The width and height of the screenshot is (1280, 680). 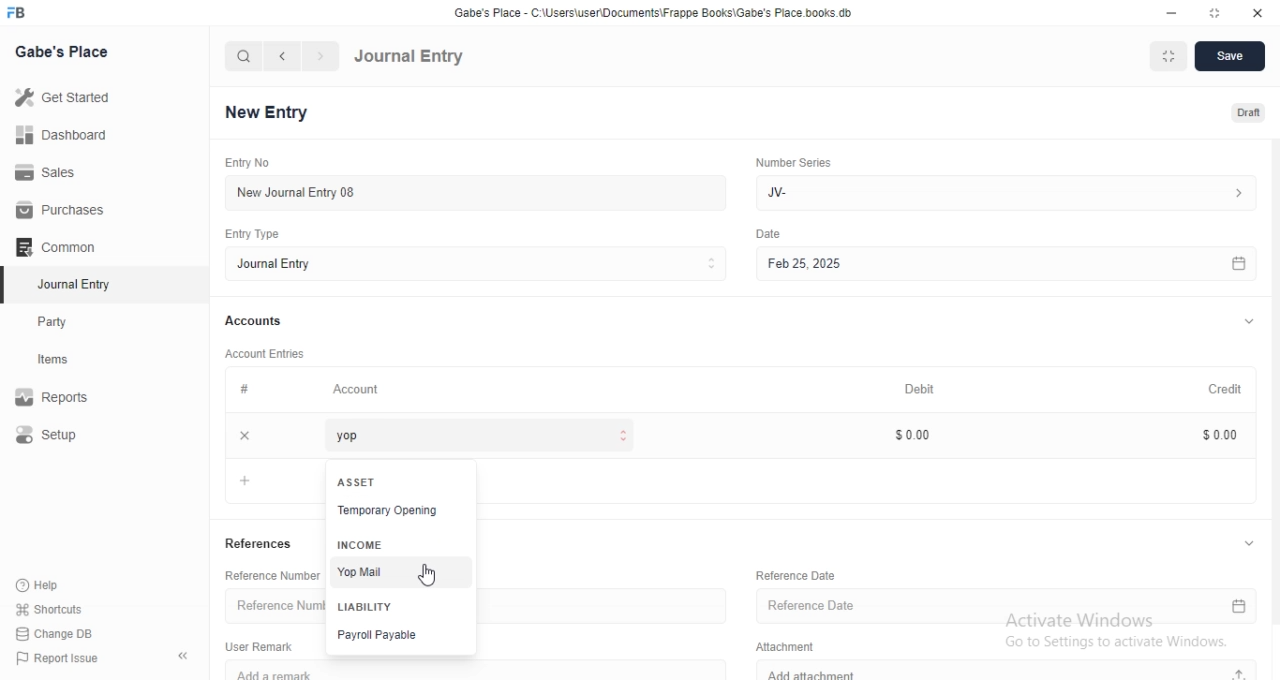 I want to click on navigate backward, so click(x=285, y=56).